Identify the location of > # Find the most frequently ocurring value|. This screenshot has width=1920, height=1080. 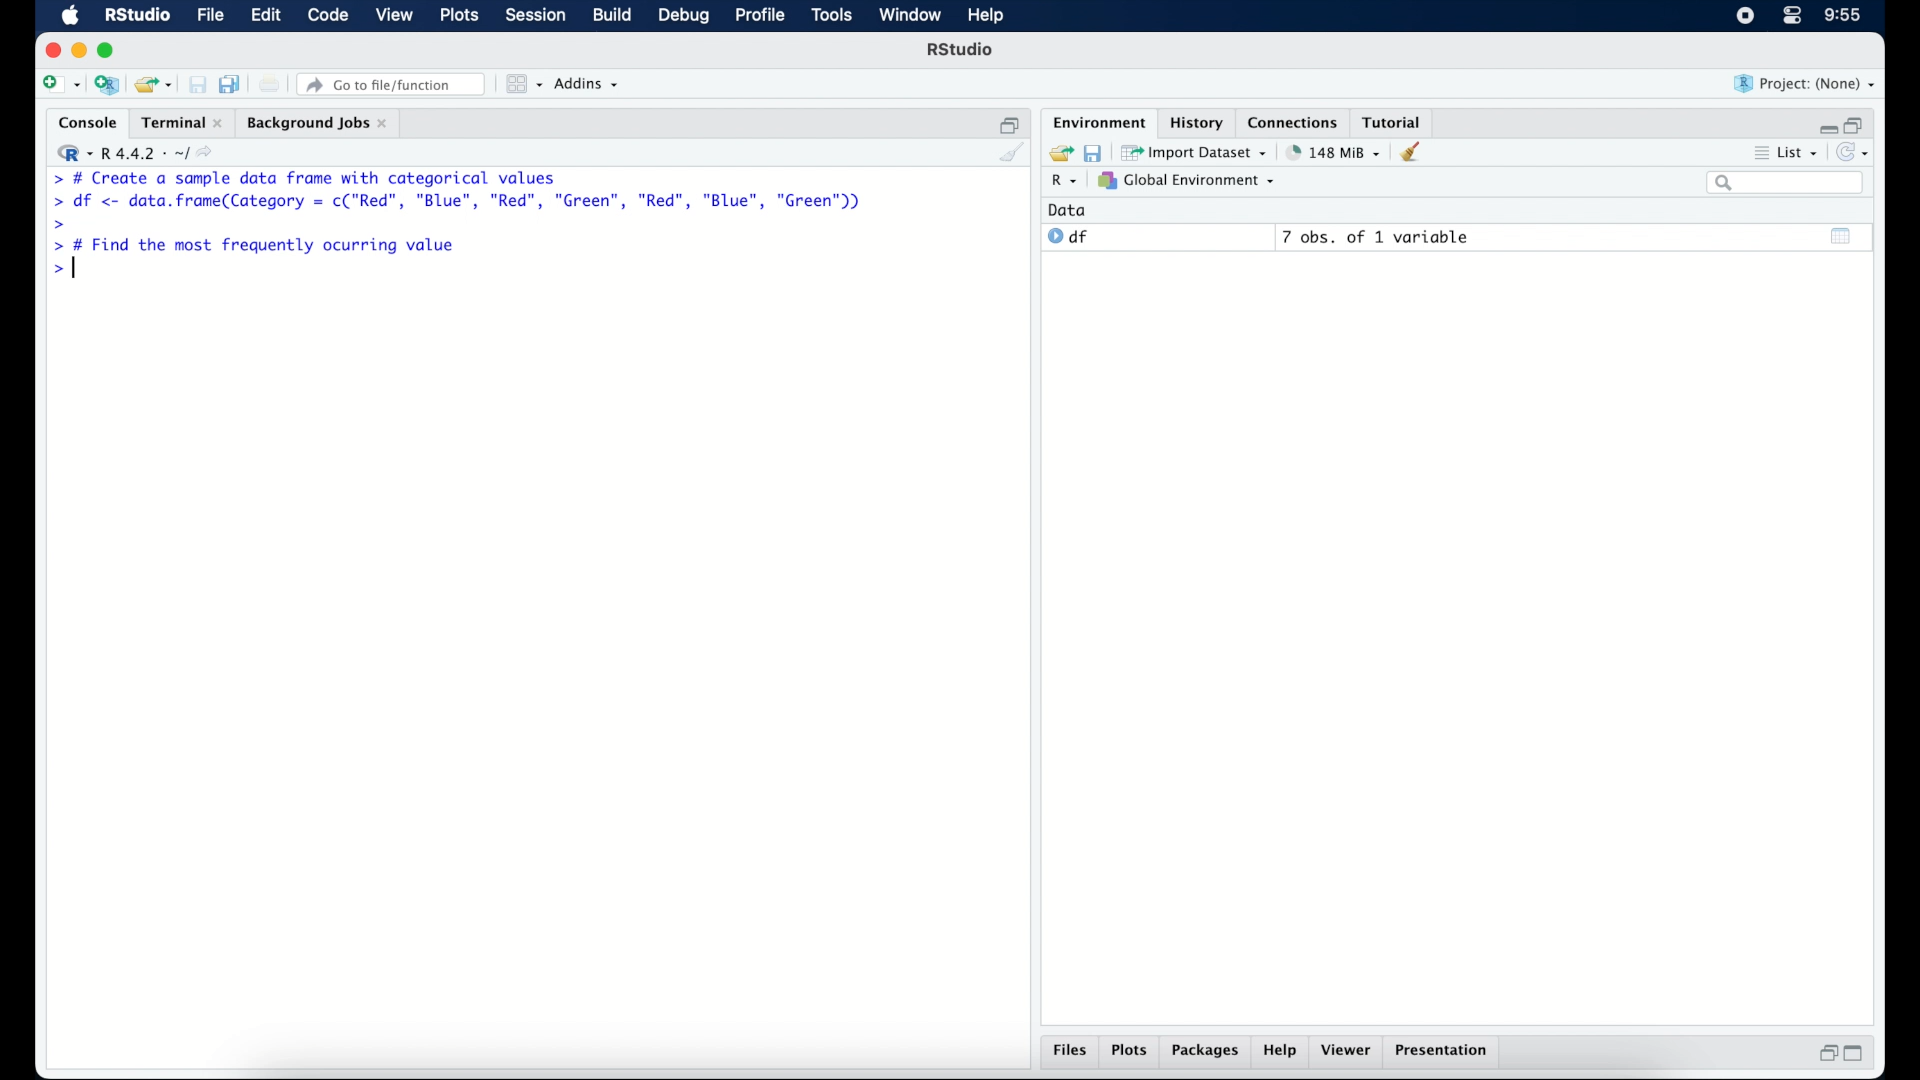
(266, 246).